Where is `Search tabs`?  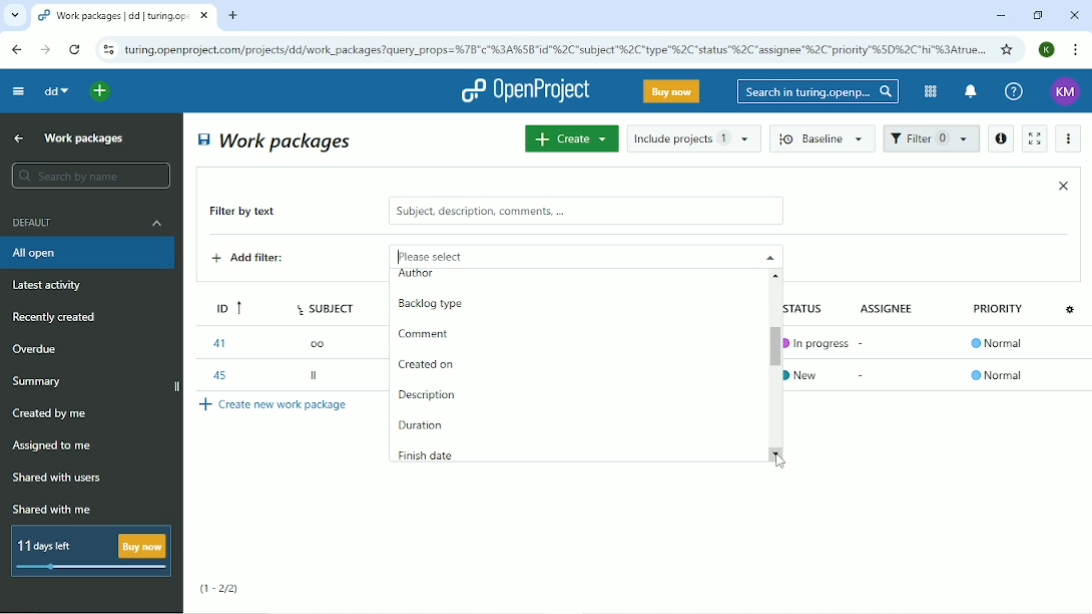
Search tabs is located at coordinates (15, 16).